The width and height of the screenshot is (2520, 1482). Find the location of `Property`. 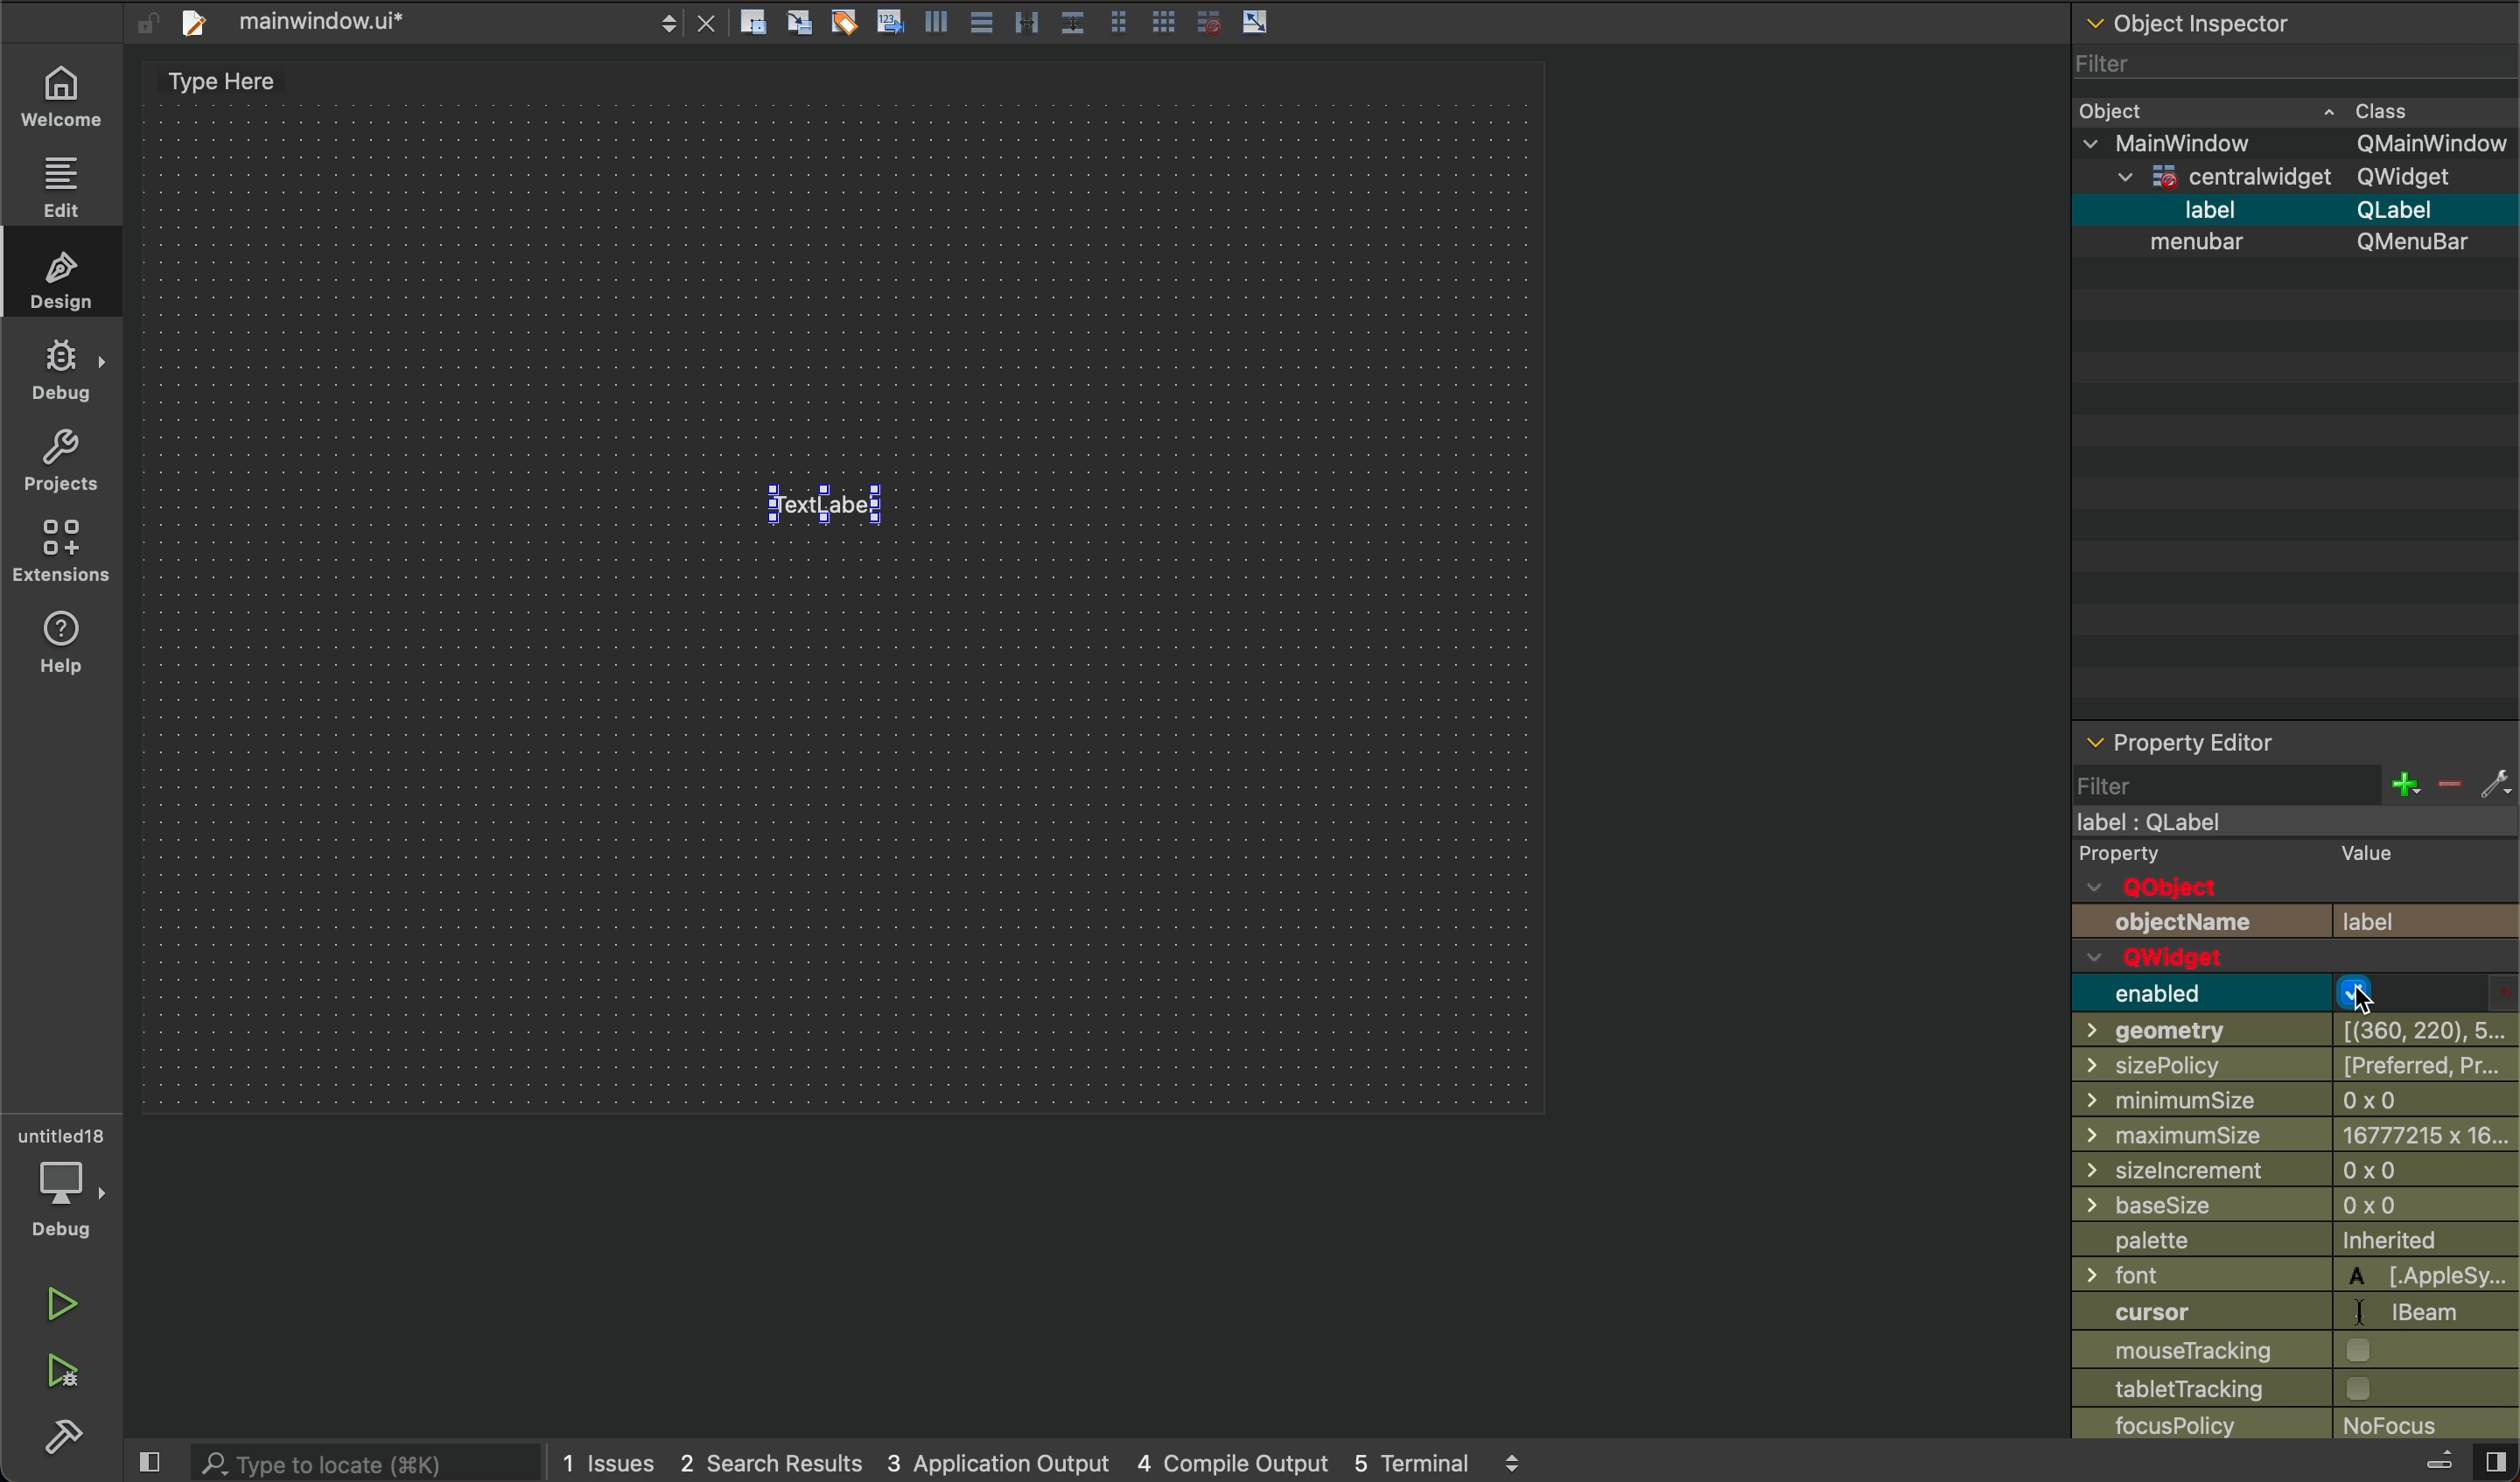

Property is located at coordinates (2147, 851).